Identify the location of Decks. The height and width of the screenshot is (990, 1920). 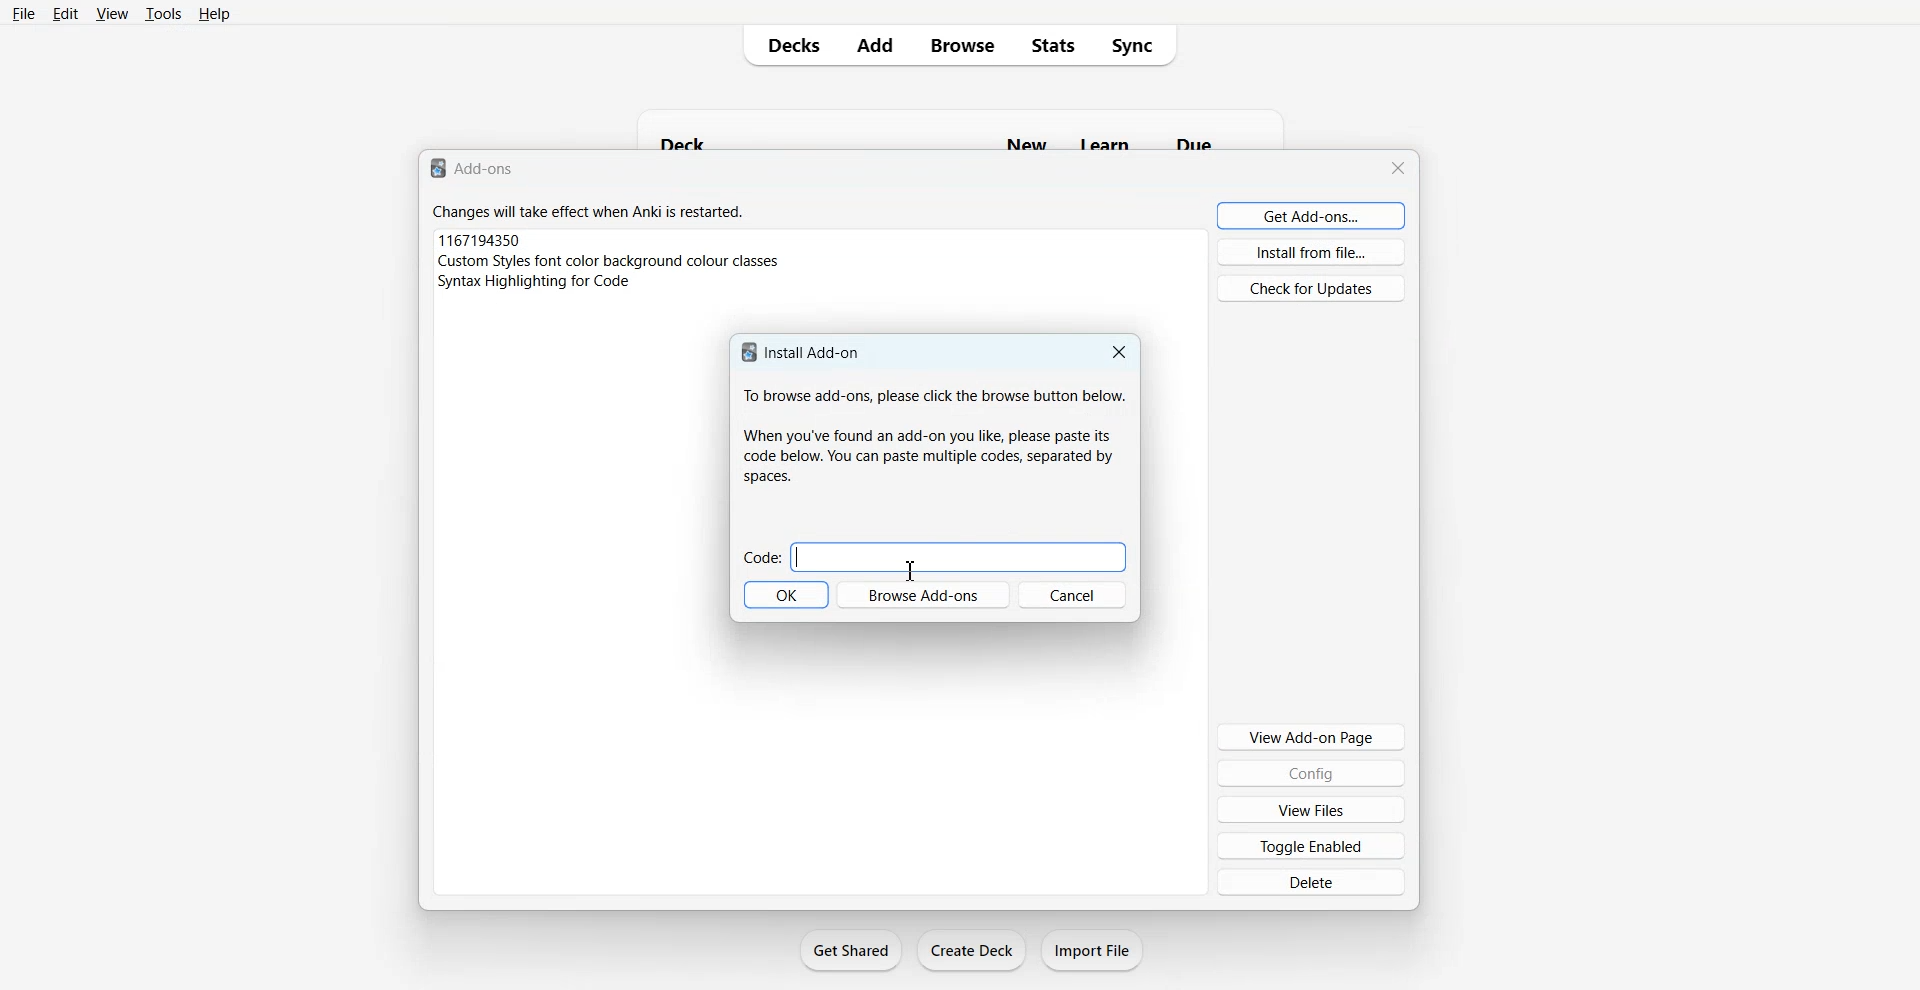
(785, 45).